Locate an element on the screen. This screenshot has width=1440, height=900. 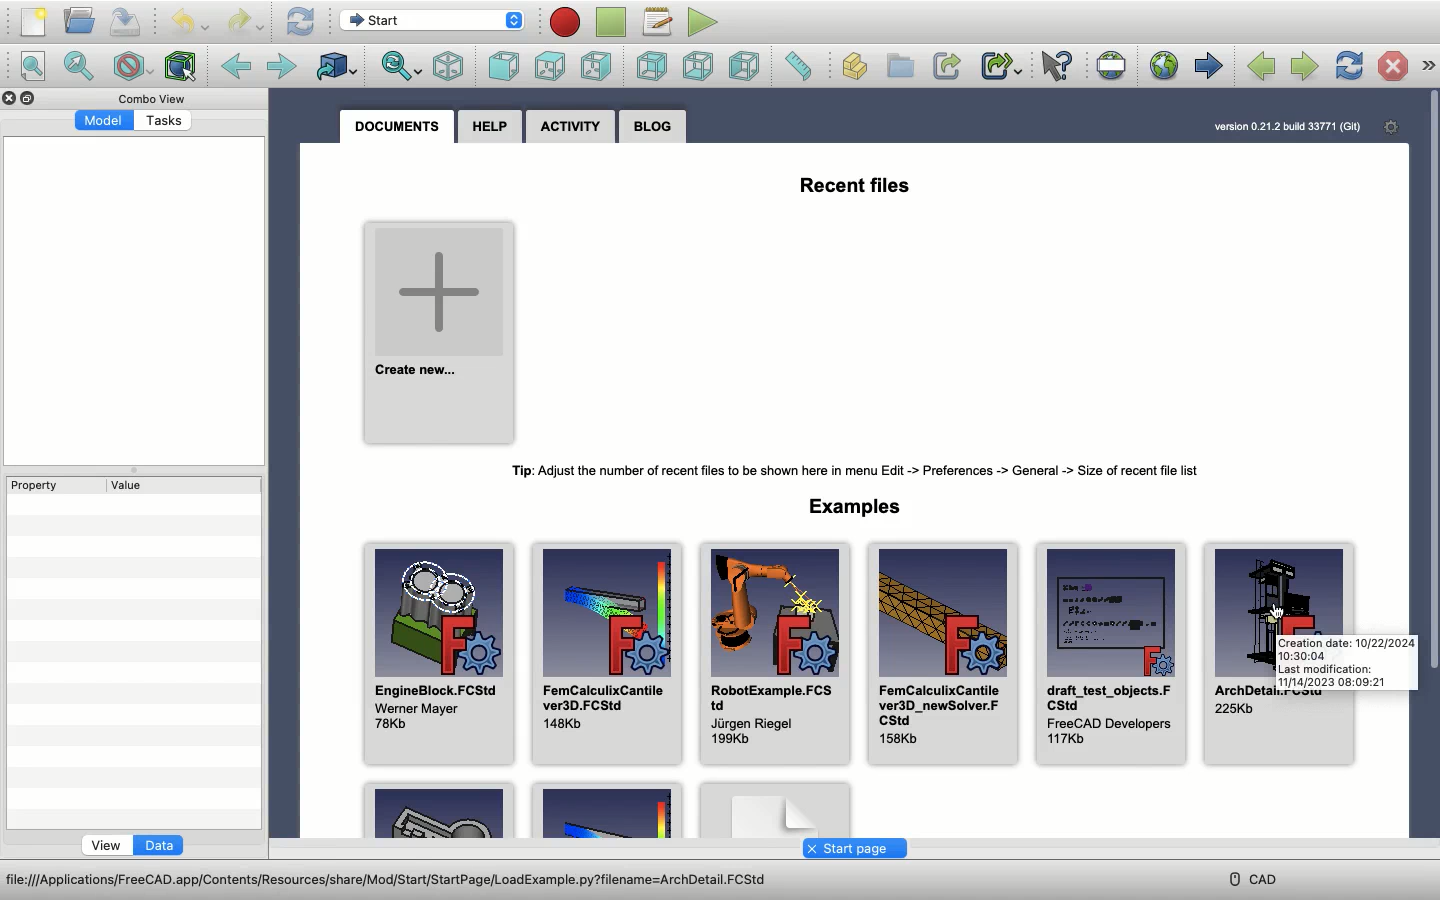
View is located at coordinates (109, 845).